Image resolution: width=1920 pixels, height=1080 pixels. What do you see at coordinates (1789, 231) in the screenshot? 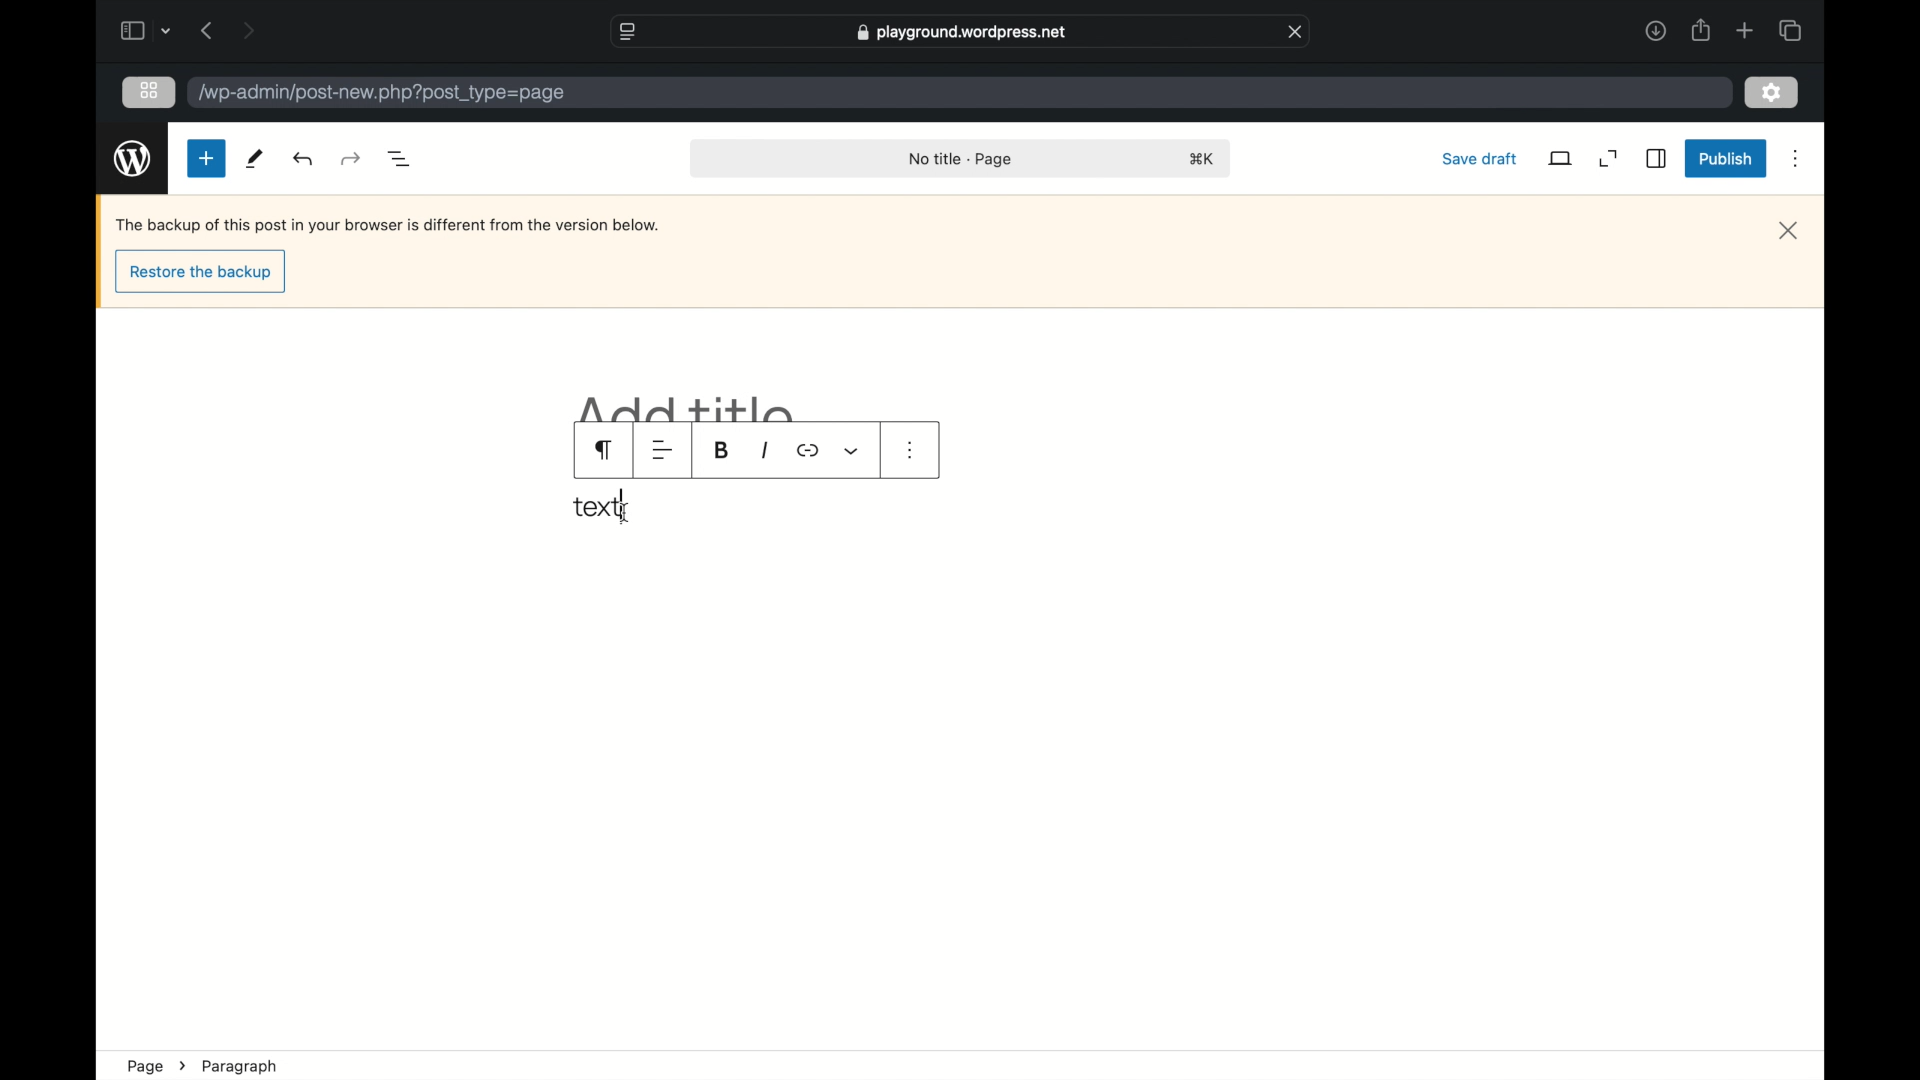
I see `close` at bounding box center [1789, 231].